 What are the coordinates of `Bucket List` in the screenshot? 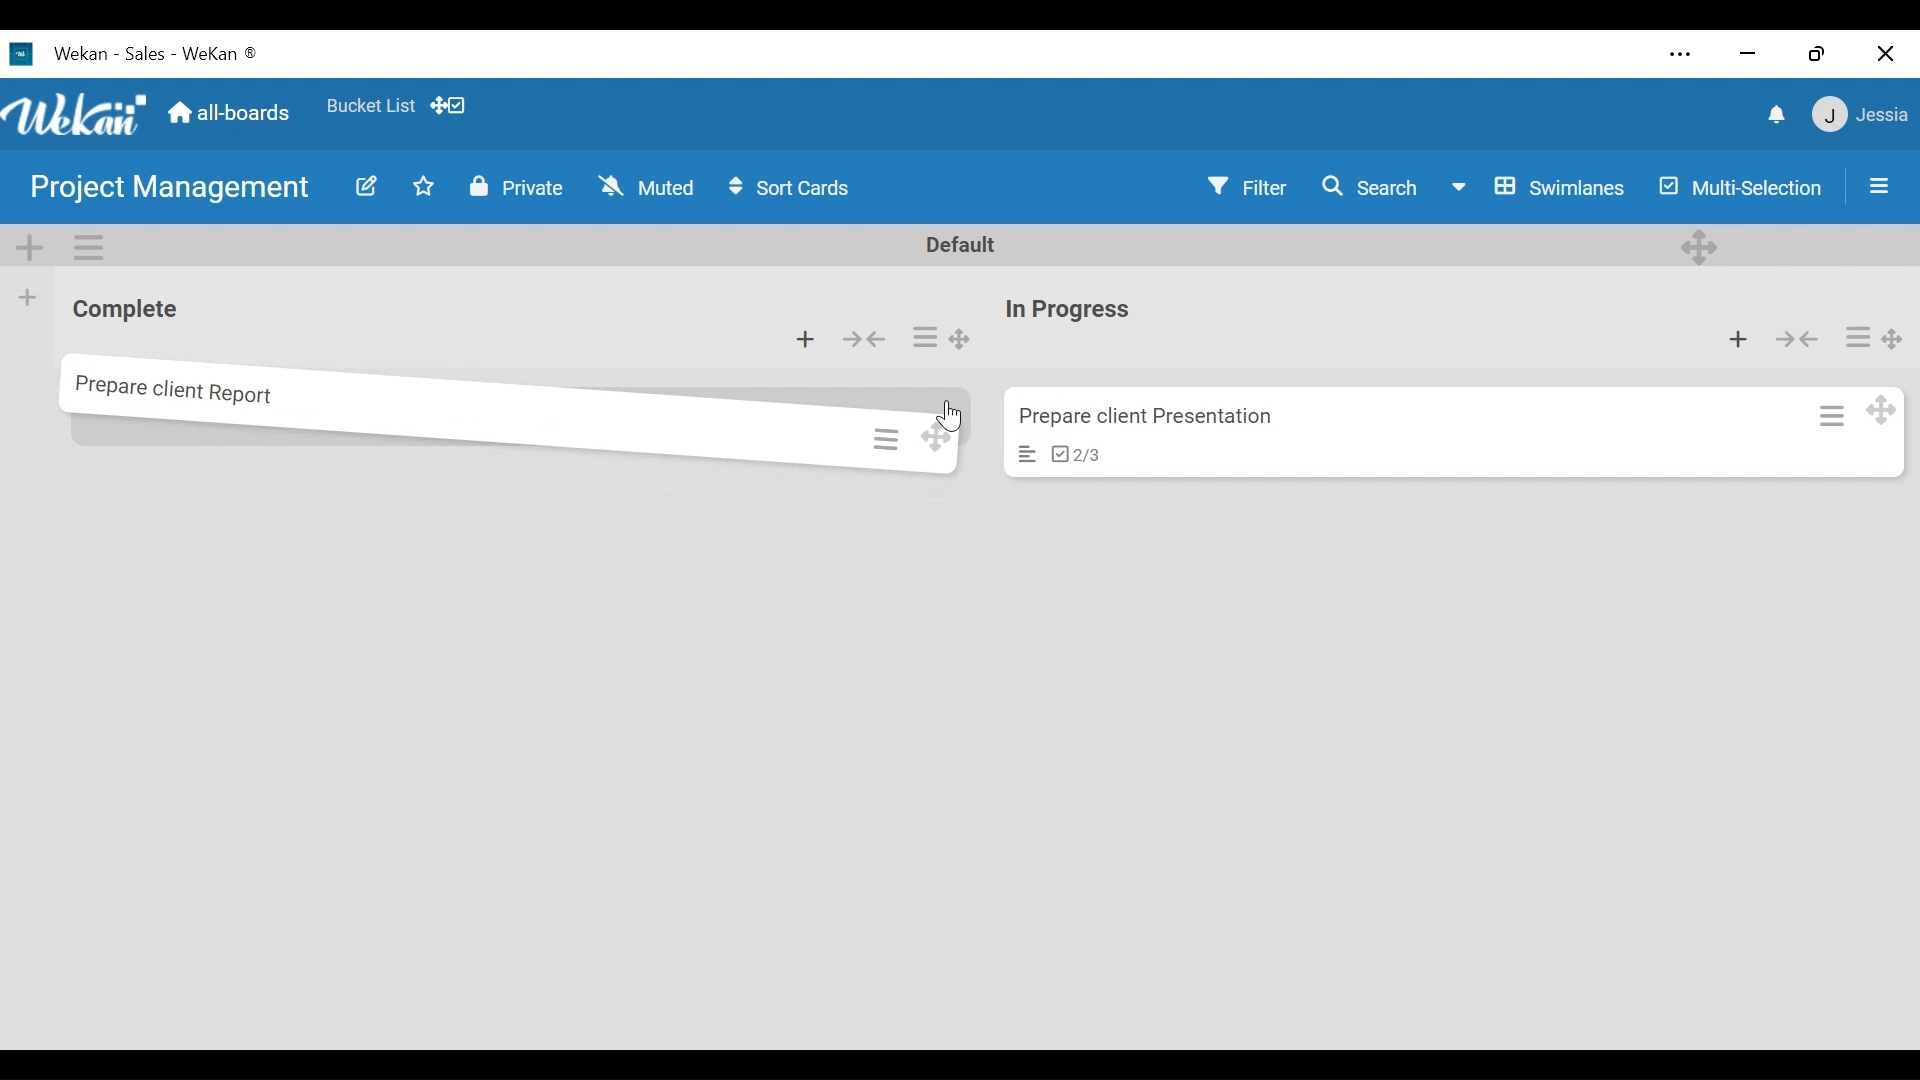 It's located at (370, 104).